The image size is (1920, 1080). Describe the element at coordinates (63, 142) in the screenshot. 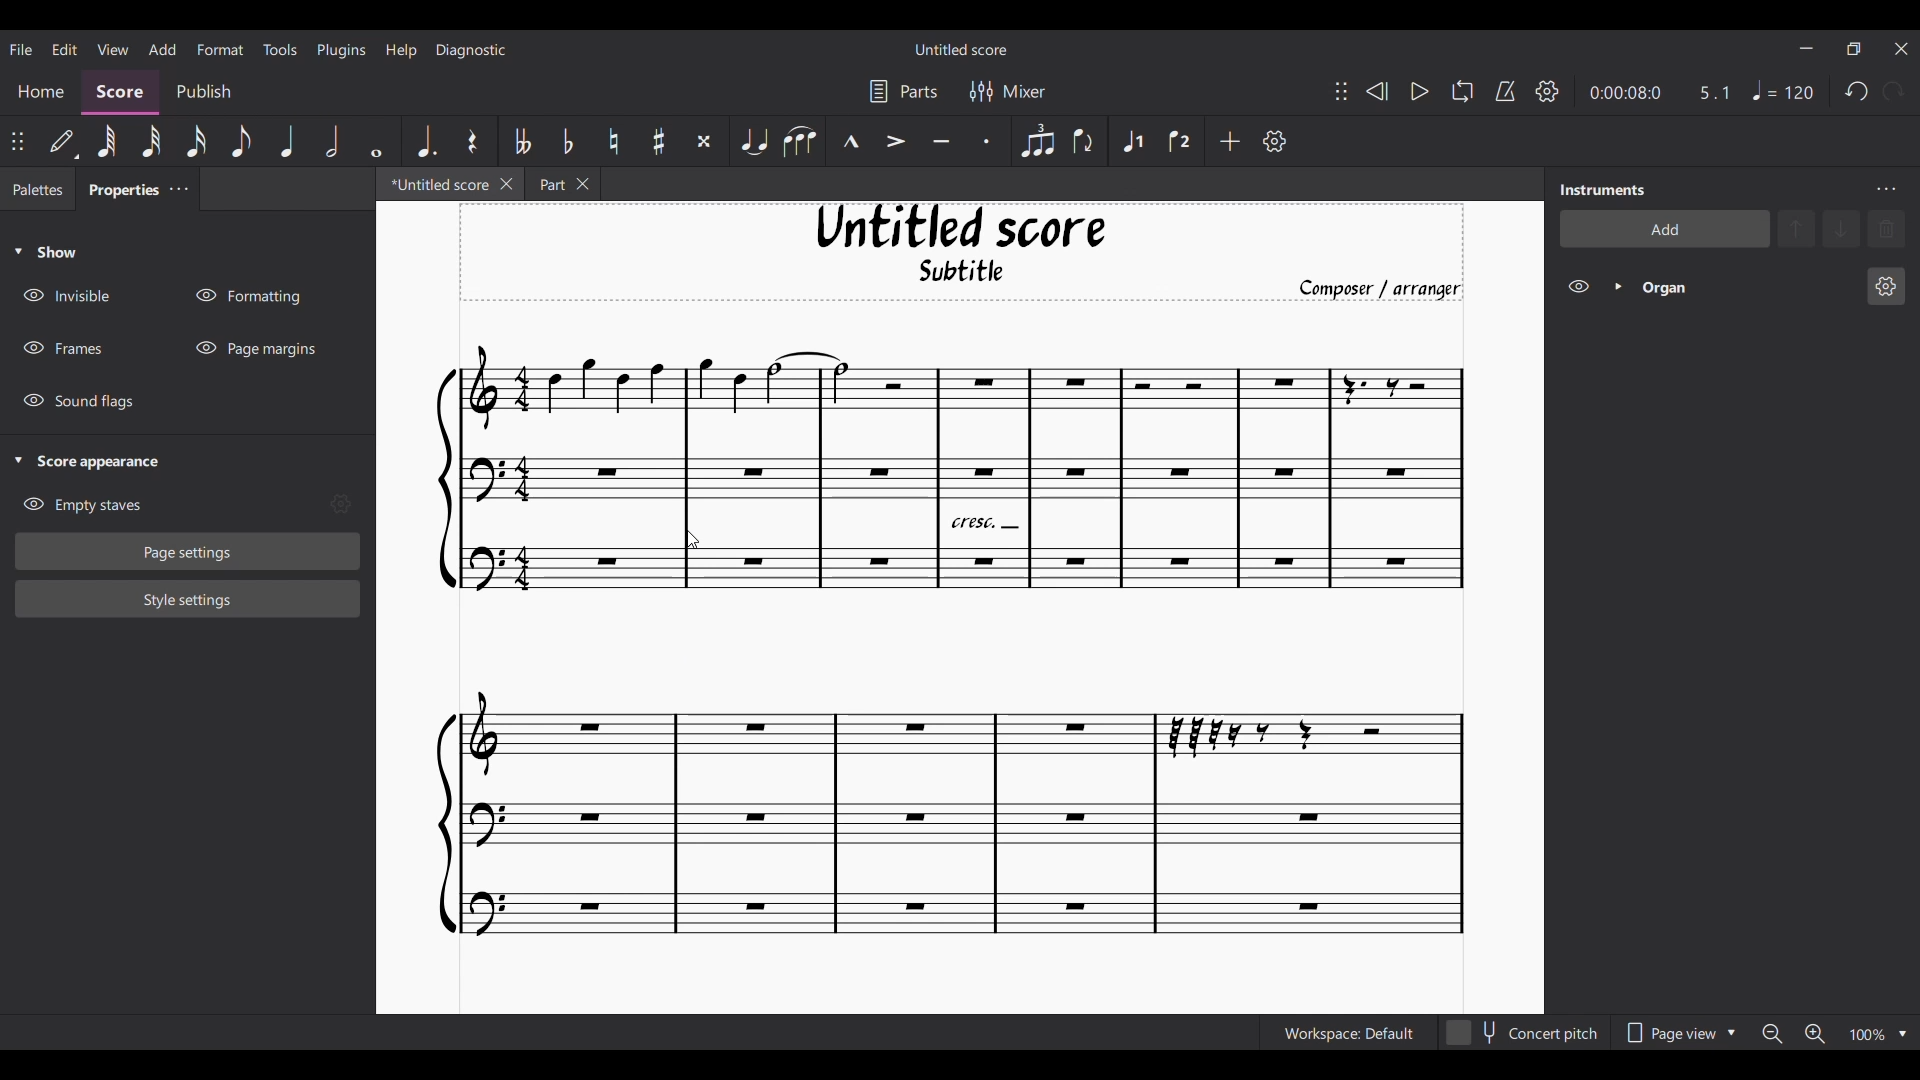

I see `Default` at that location.